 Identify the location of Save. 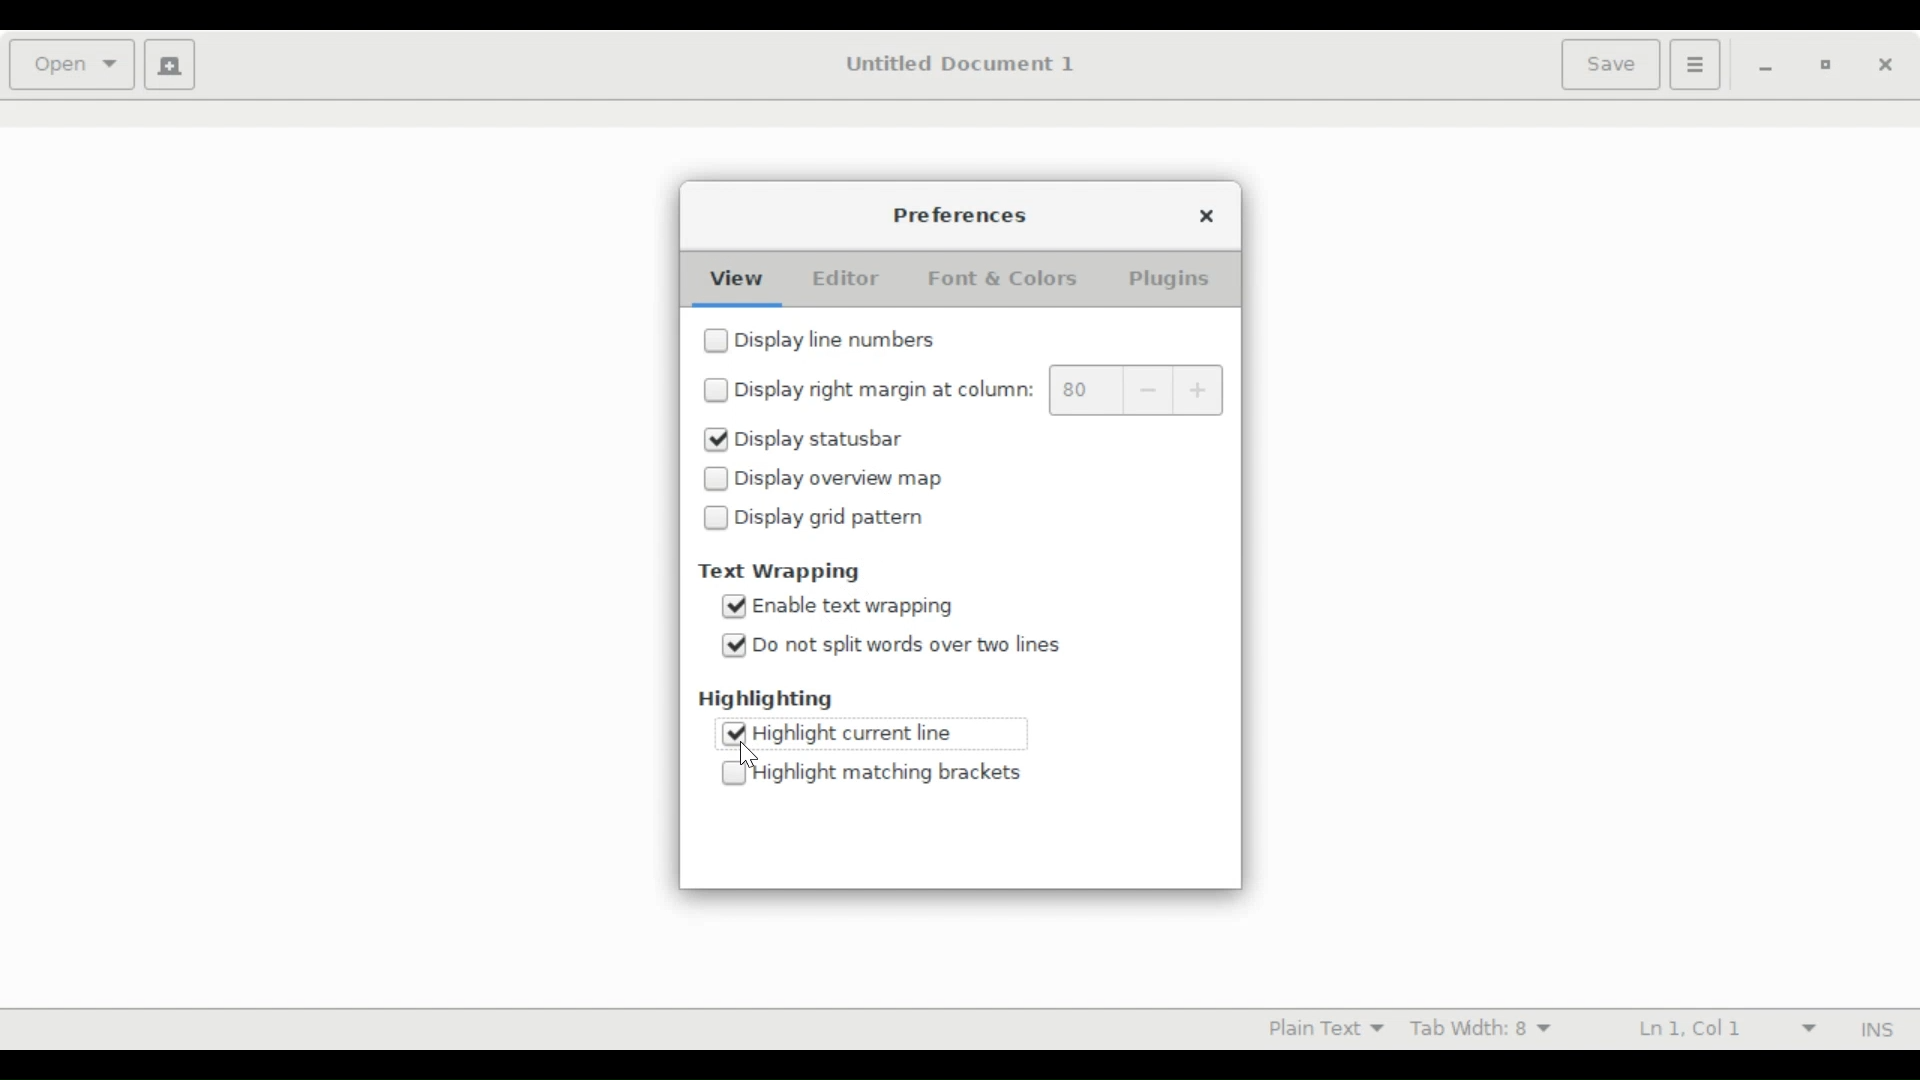
(1610, 63).